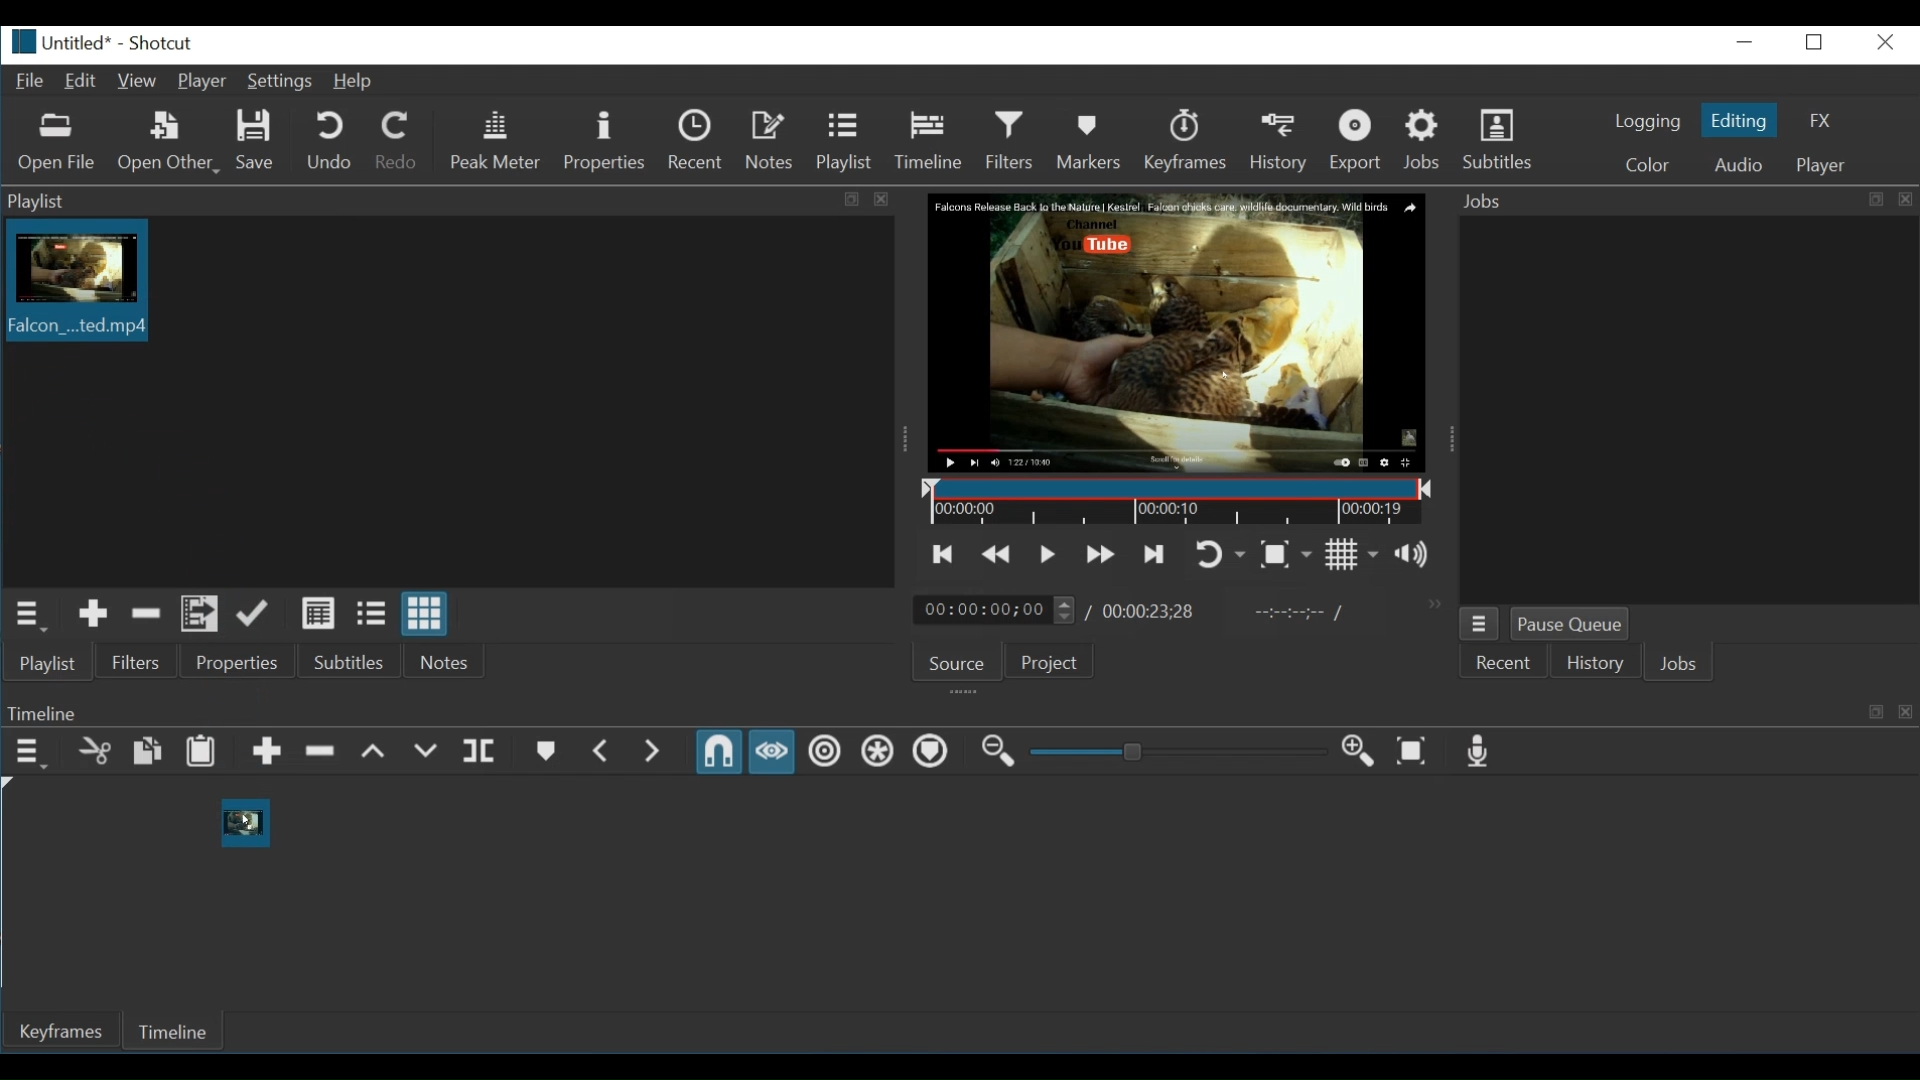 This screenshot has height=1080, width=1920. What do you see at coordinates (280, 81) in the screenshot?
I see `Settings` at bounding box center [280, 81].